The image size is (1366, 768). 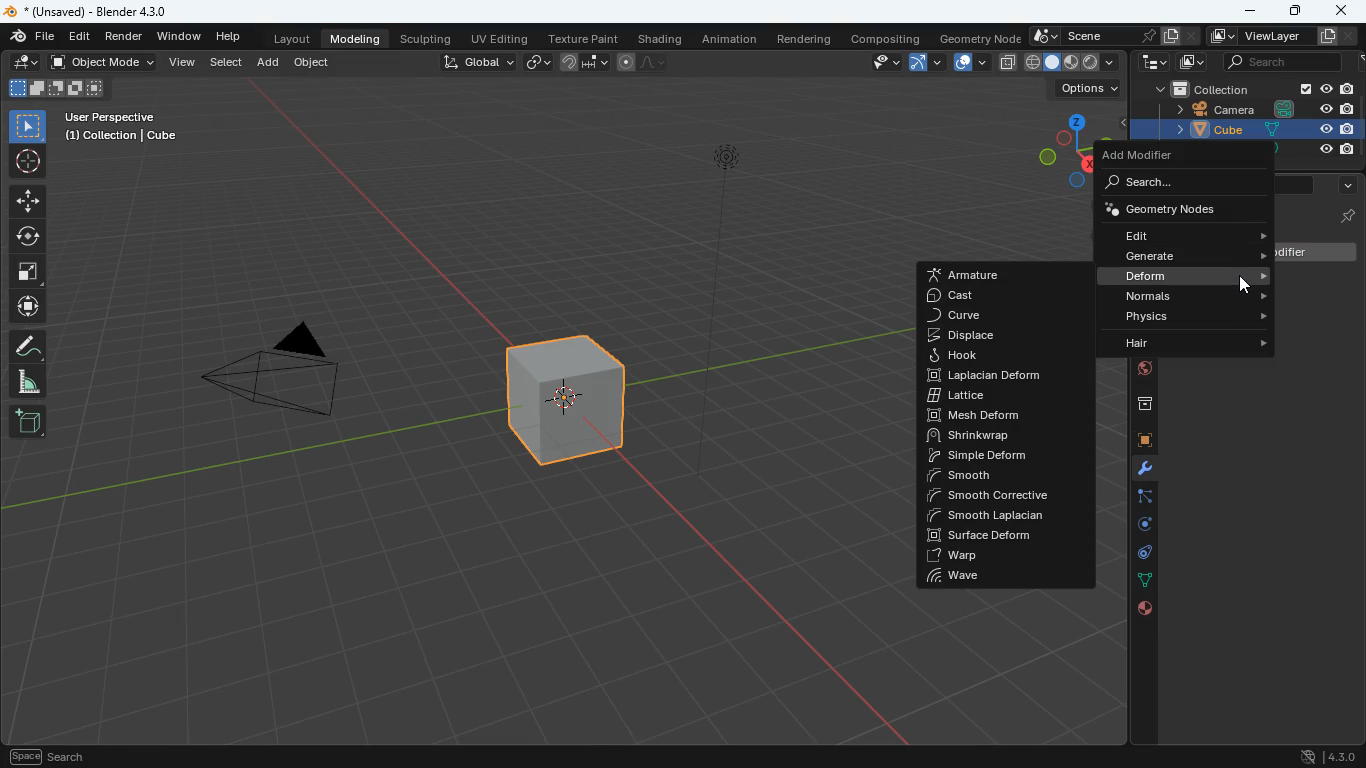 What do you see at coordinates (1285, 35) in the screenshot?
I see `viewlayer` at bounding box center [1285, 35].